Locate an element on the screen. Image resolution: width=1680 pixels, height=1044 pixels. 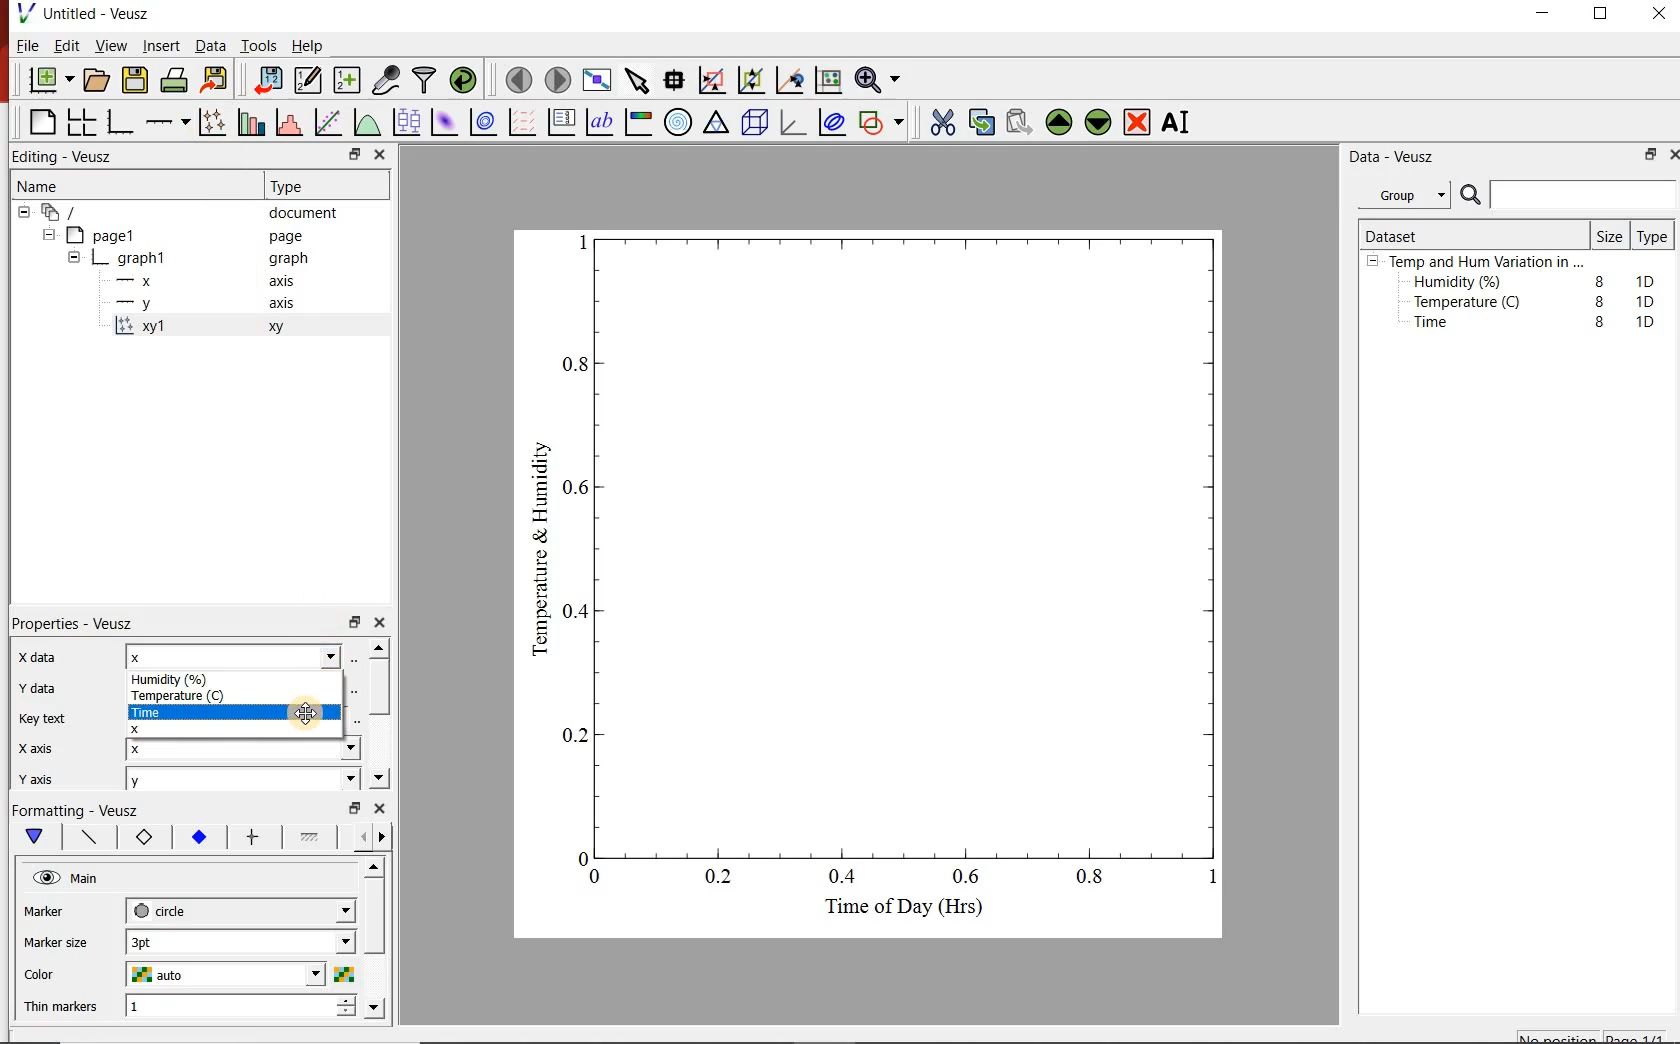
arrange graphs in a grid is located at coordinates (84, 119).